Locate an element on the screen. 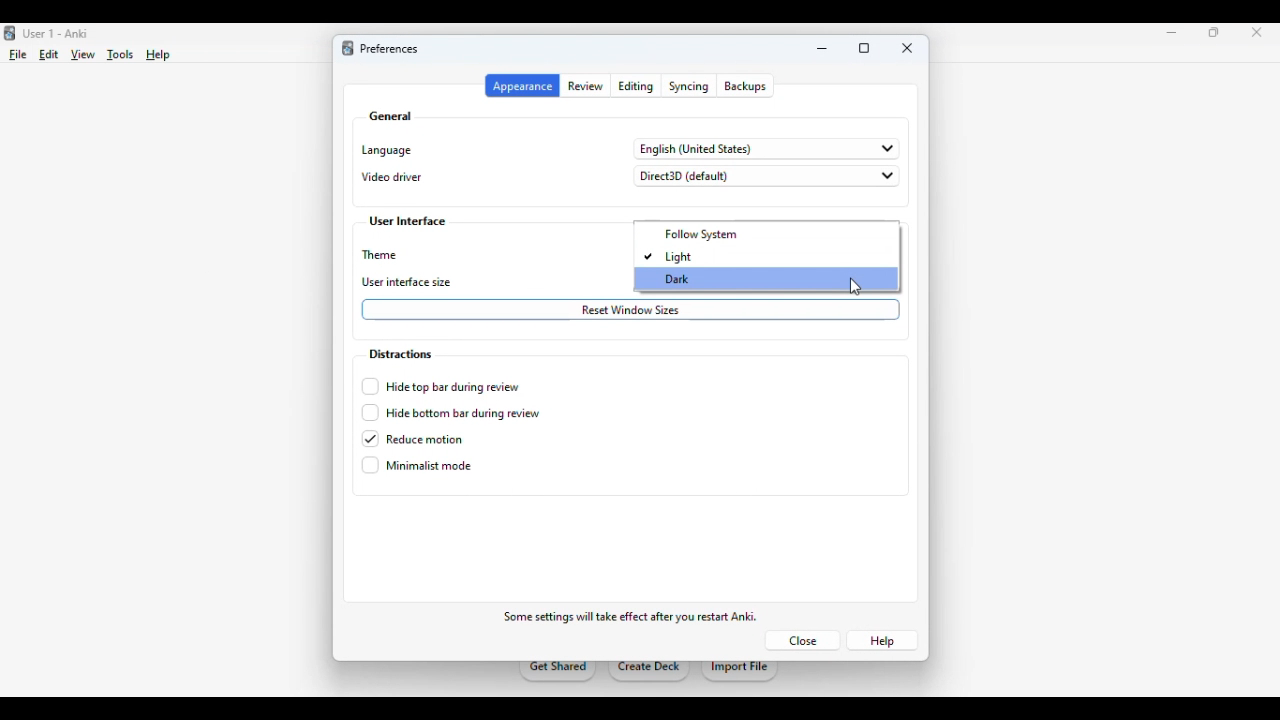 This screenshot has width=1280, height=720. follow system is located at coordinates (698, 235).